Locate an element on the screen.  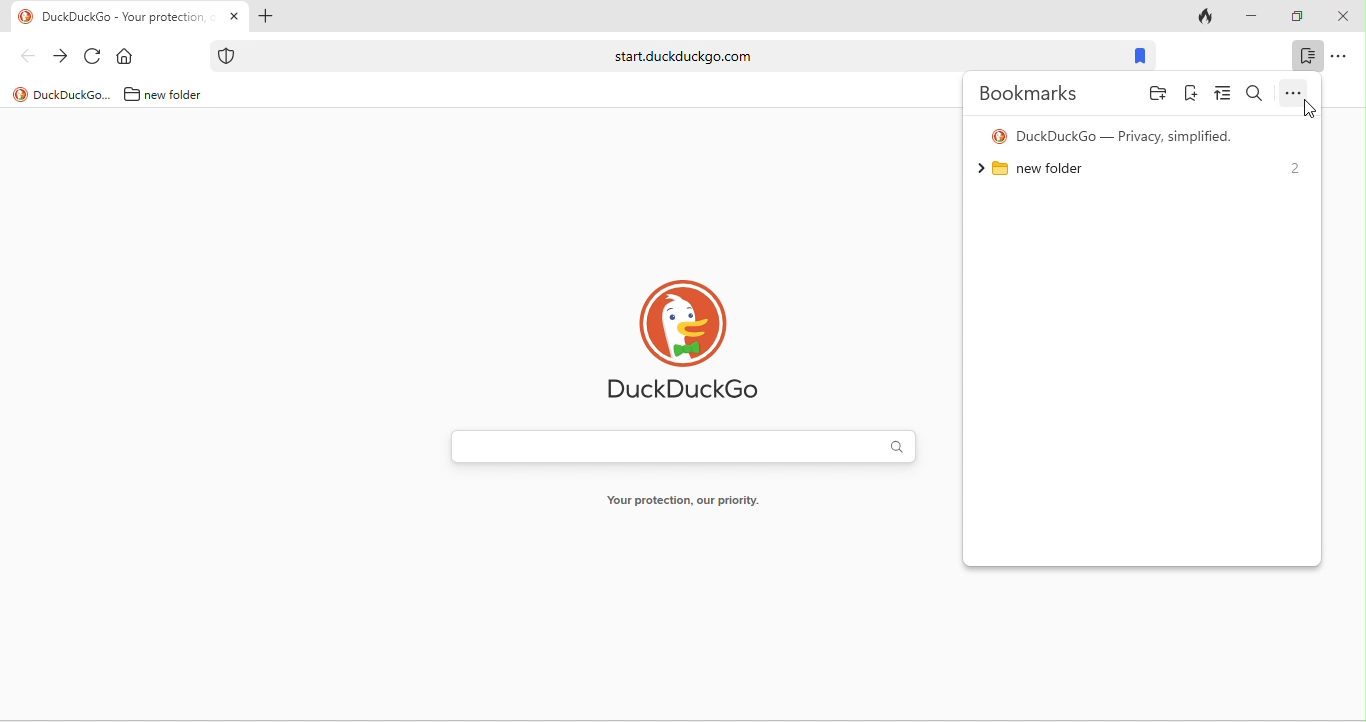
bookmark is located at coordinates (1191, 93).